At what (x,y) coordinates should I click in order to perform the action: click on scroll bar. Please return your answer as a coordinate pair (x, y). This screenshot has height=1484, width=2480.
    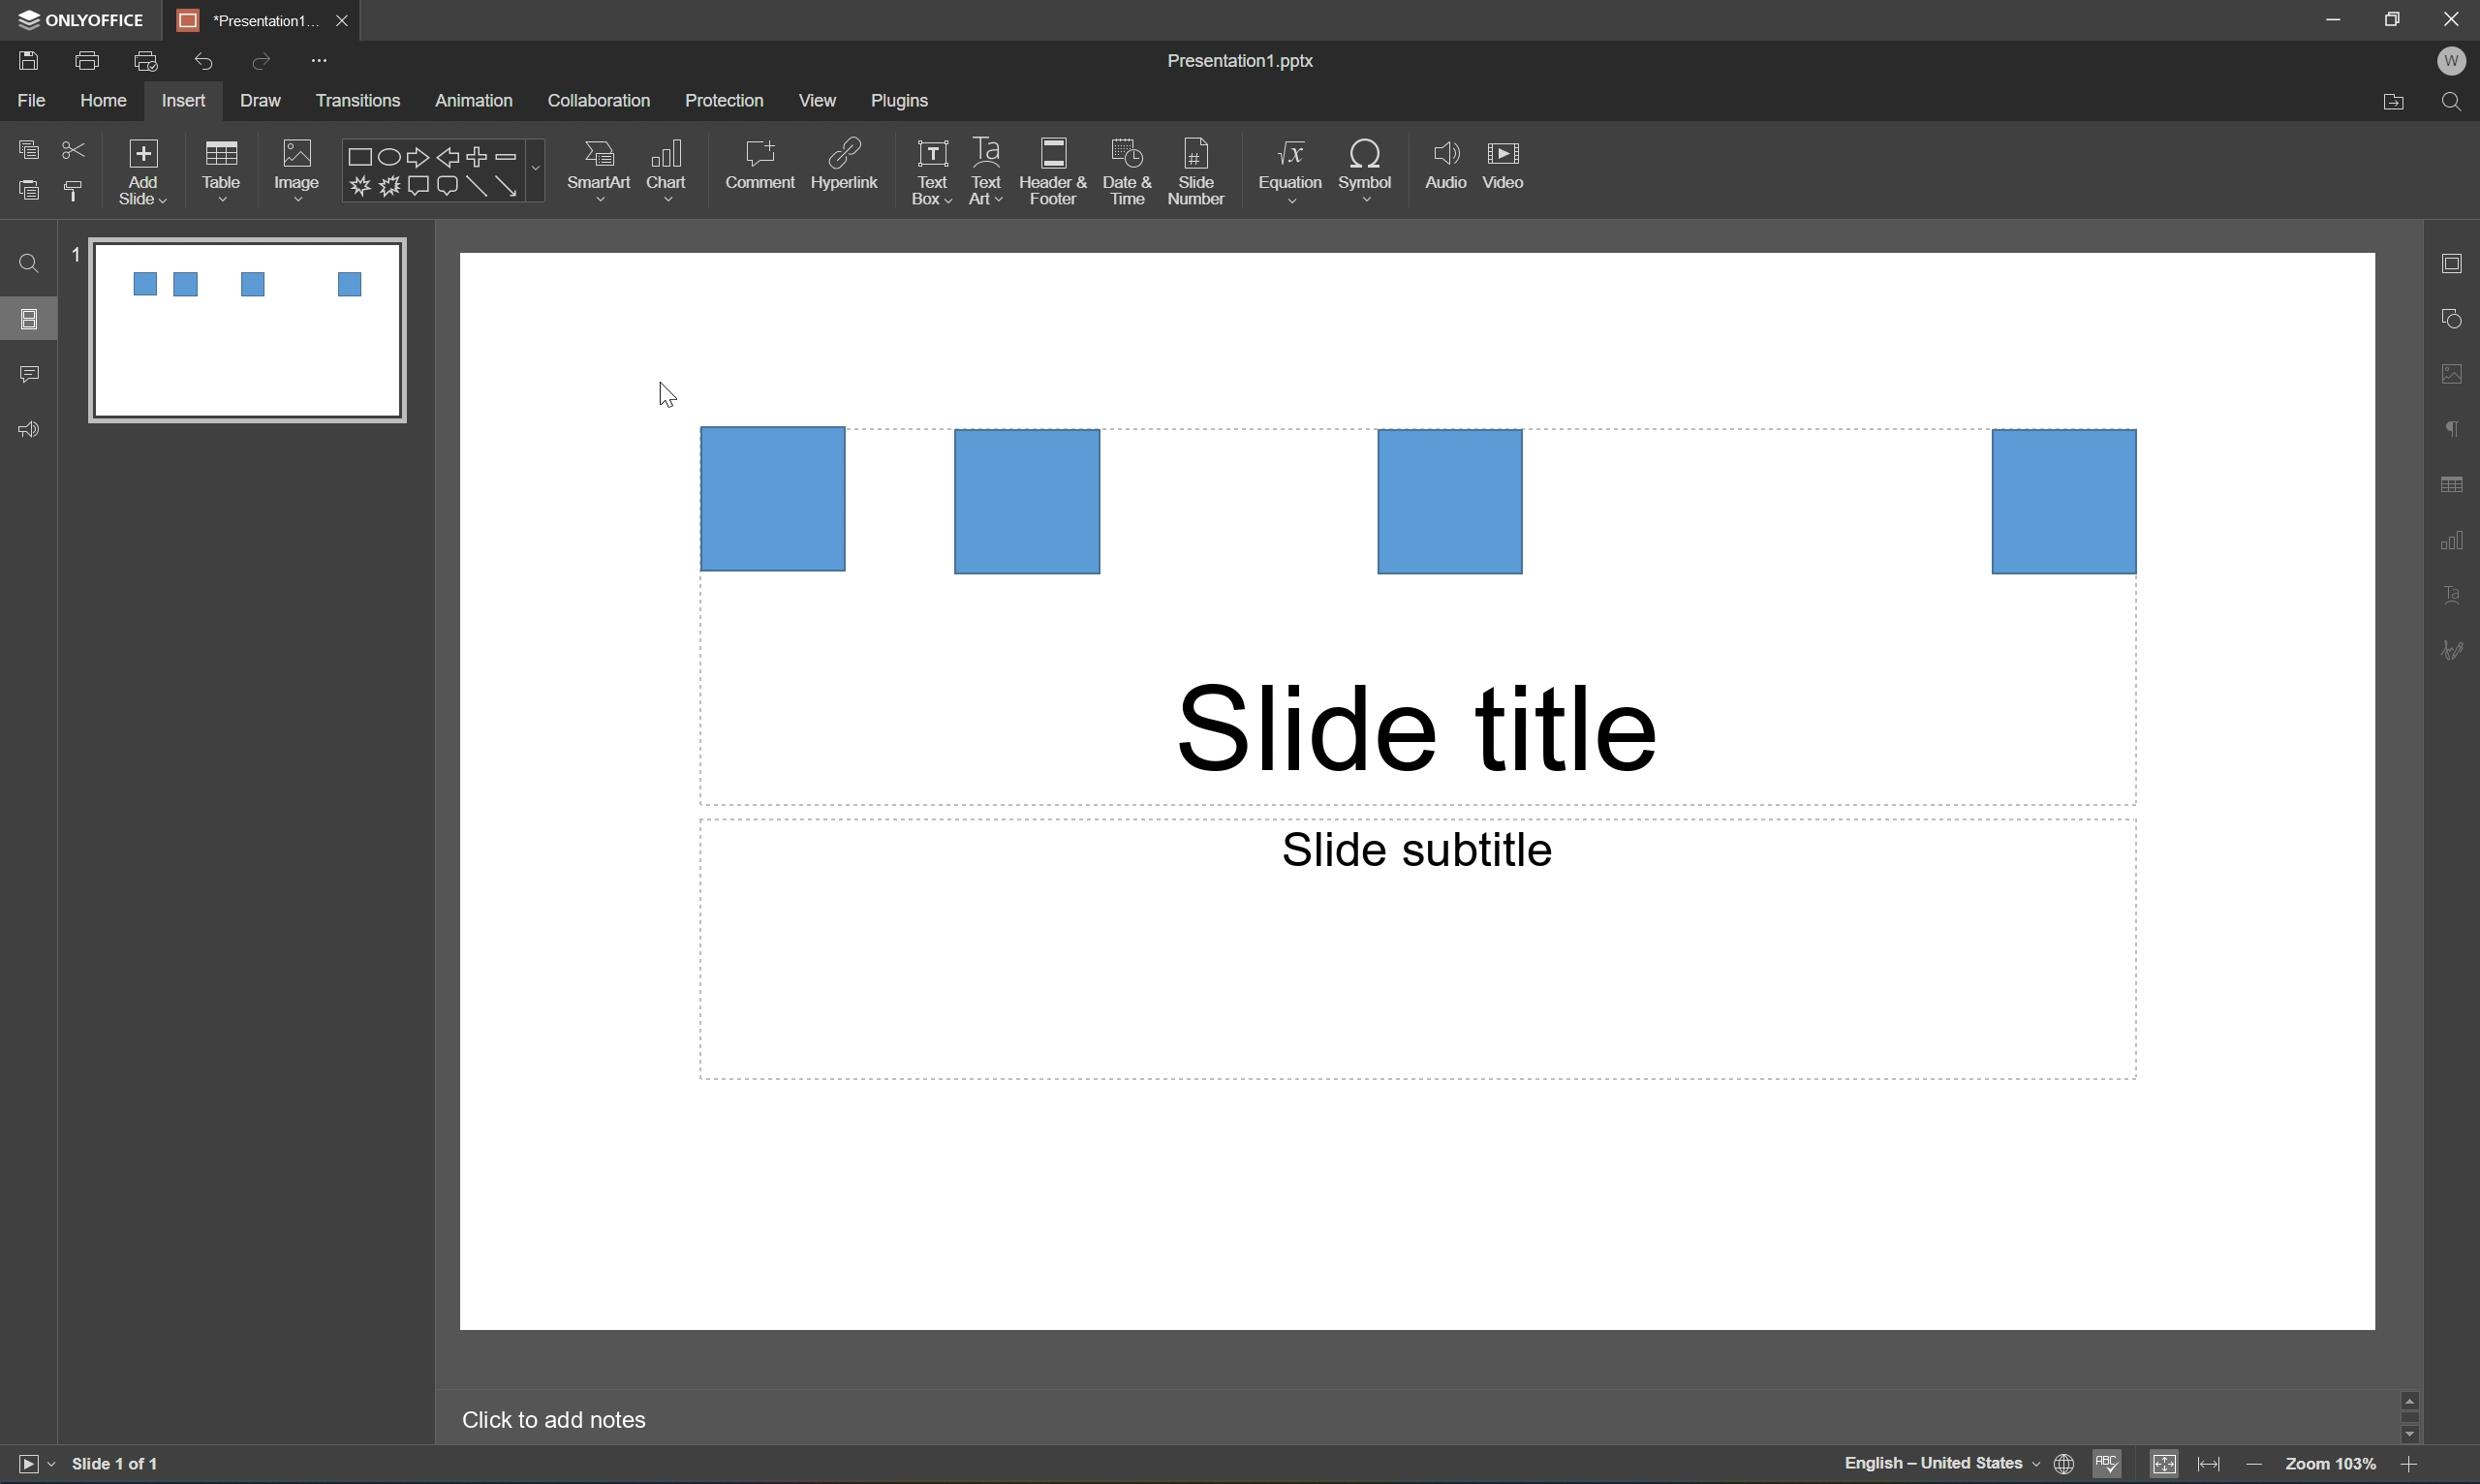
    Looking at the image, I should click on (2415, 1415).